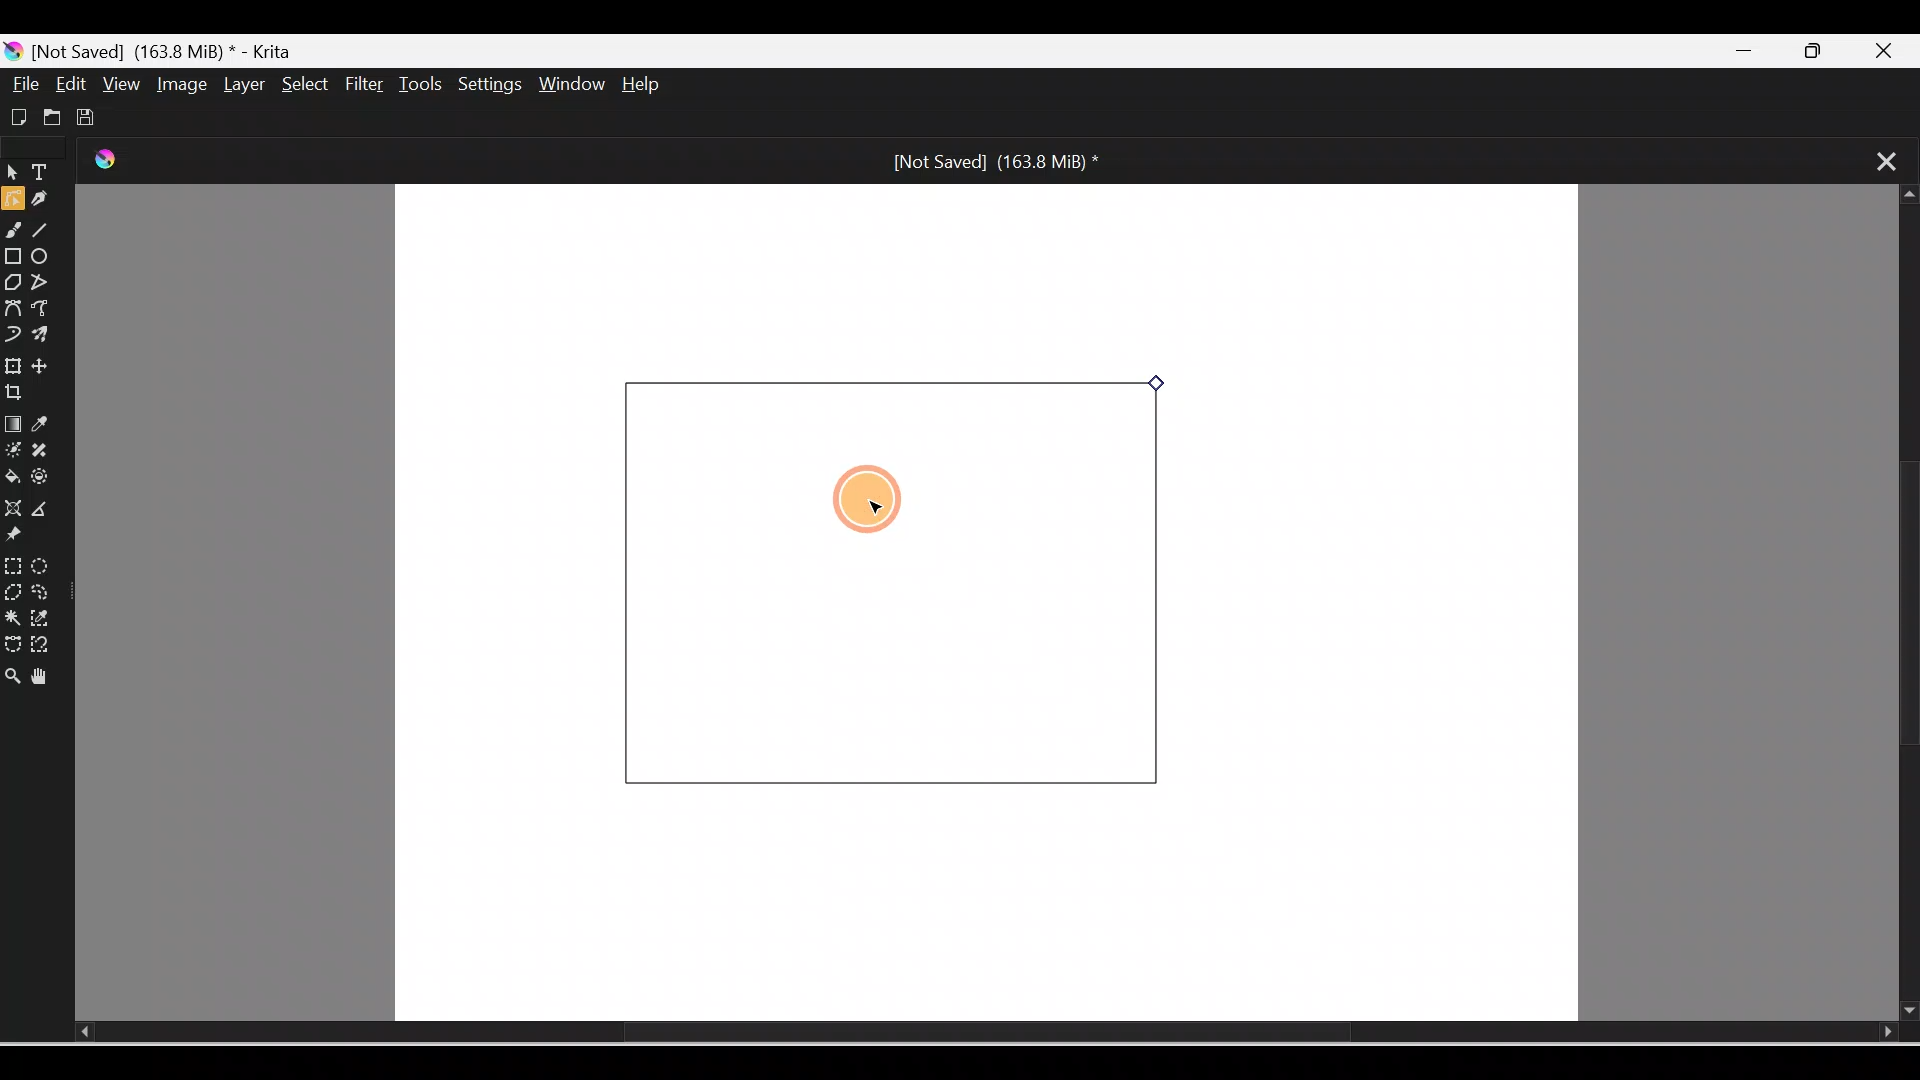  What do you see at coordinates (12, 670) in the screenshot?
I see `Zoom tool` at bounding box center [12, 670].